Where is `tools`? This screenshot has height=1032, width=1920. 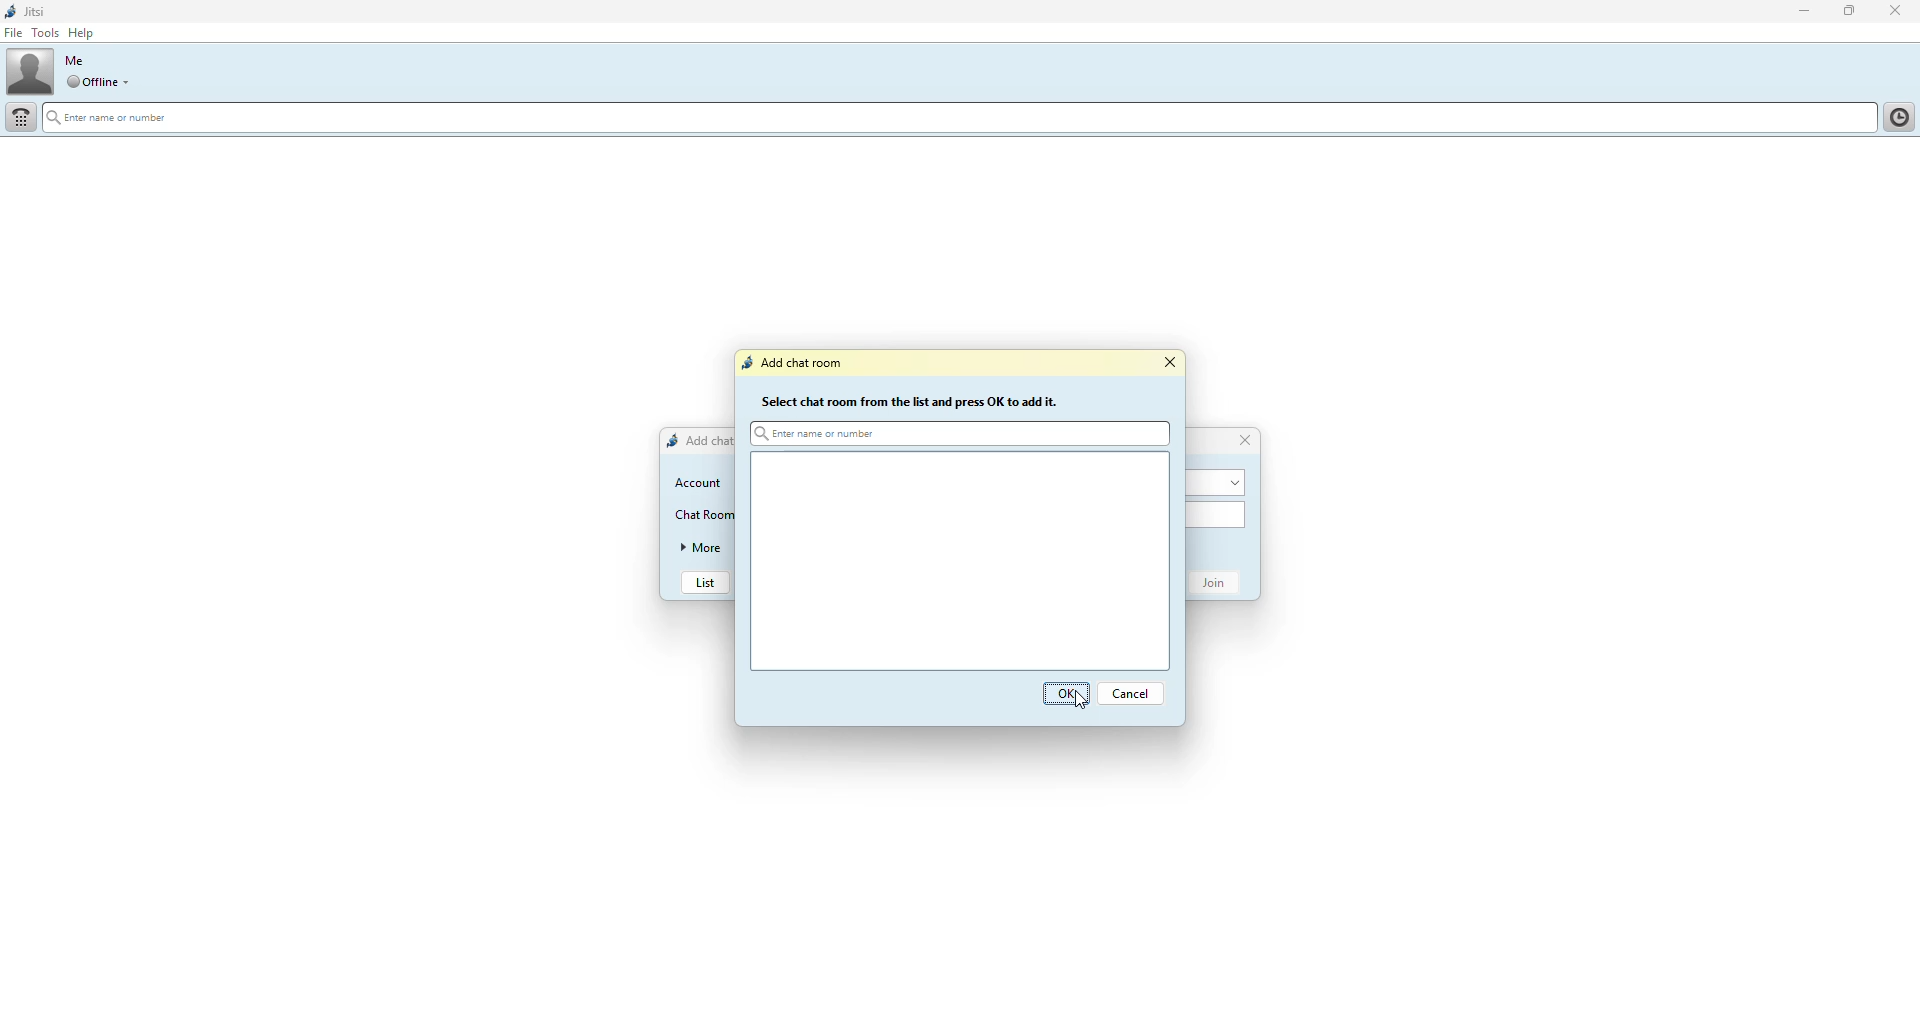
tools is located at coordinates (46, 32).